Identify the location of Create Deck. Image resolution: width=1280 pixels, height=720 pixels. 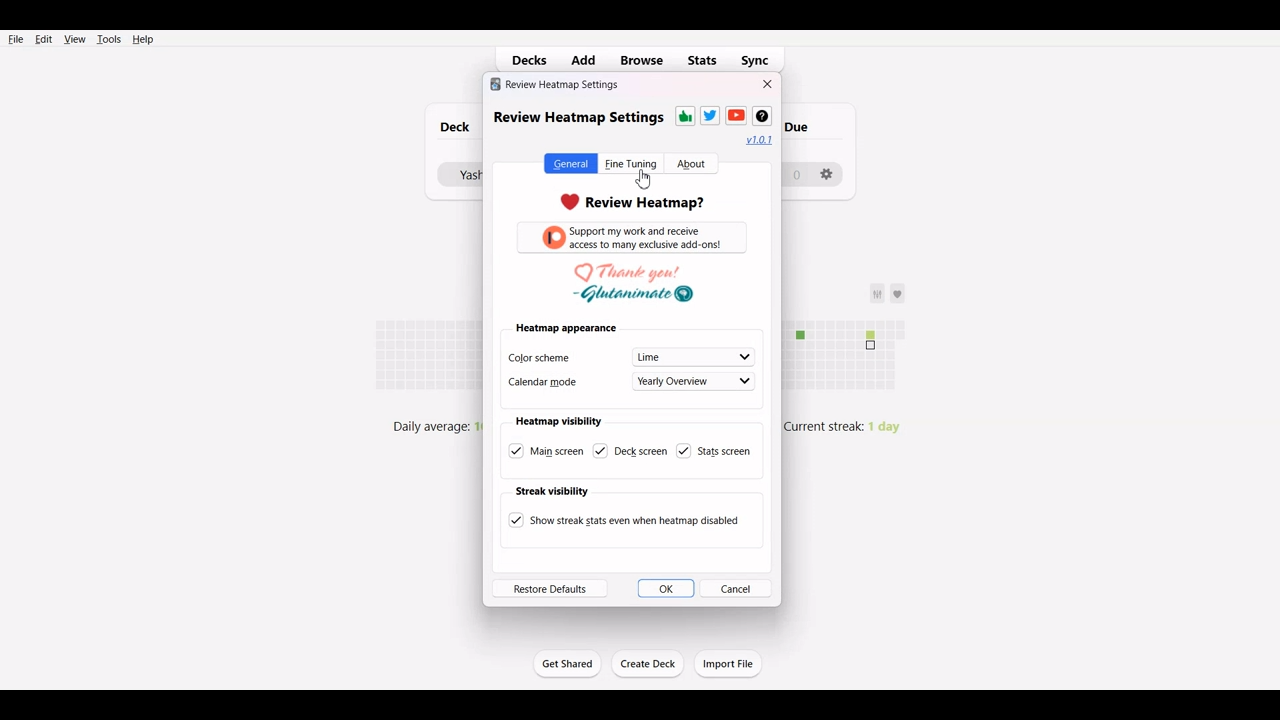
(649, 664).